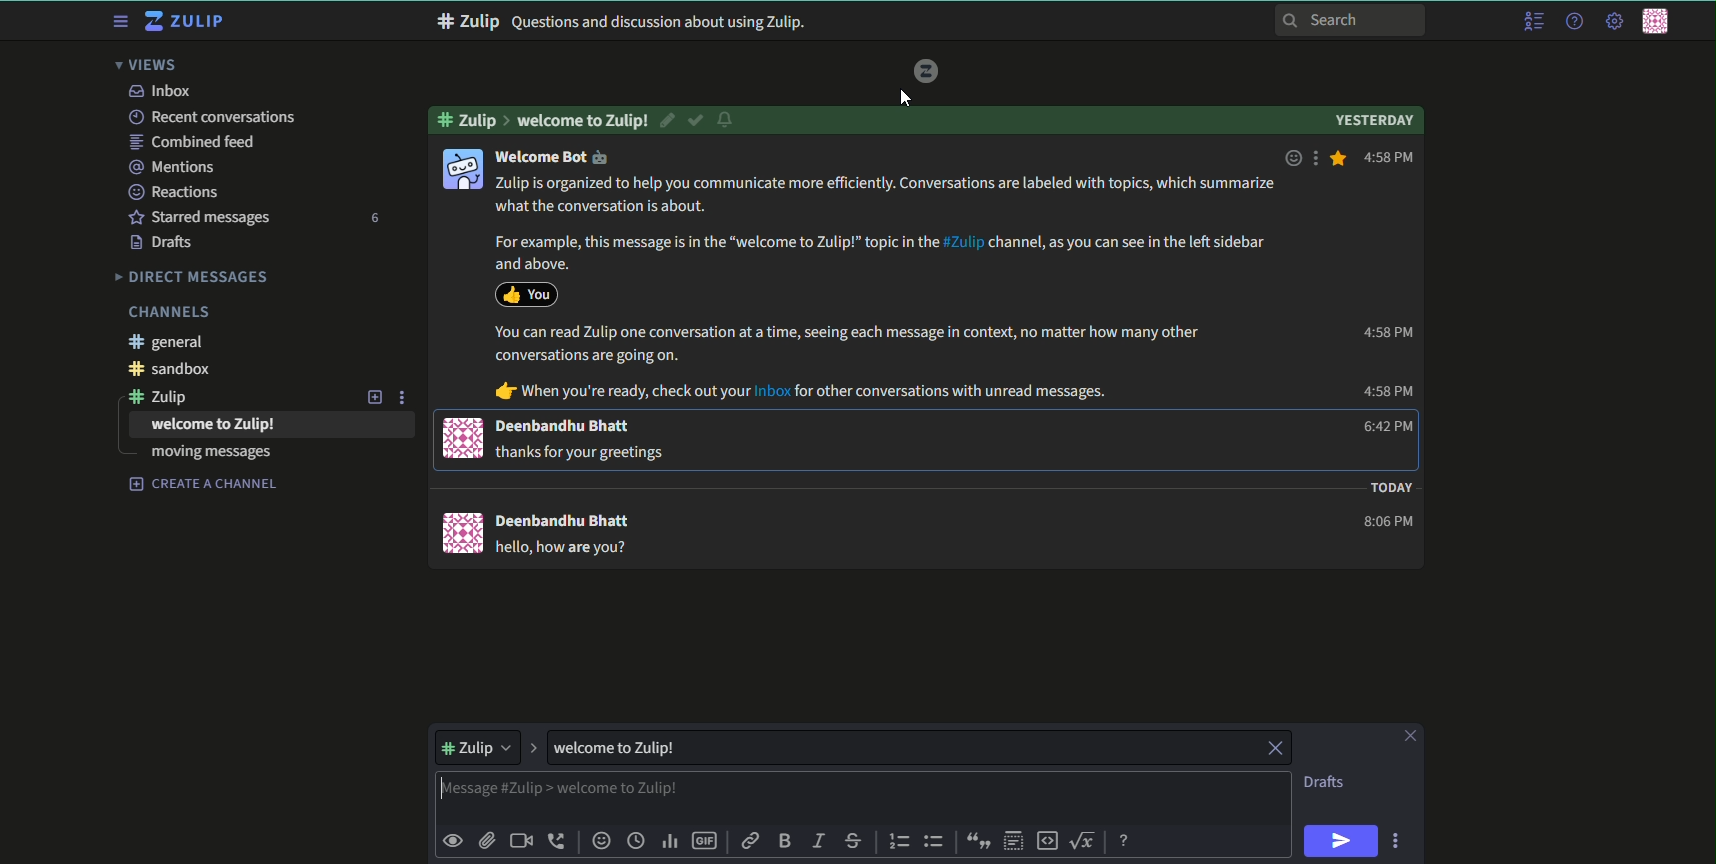 The height and width of the screenshot is (864, 1716). I want to click on search bar, so click(1351, 19).